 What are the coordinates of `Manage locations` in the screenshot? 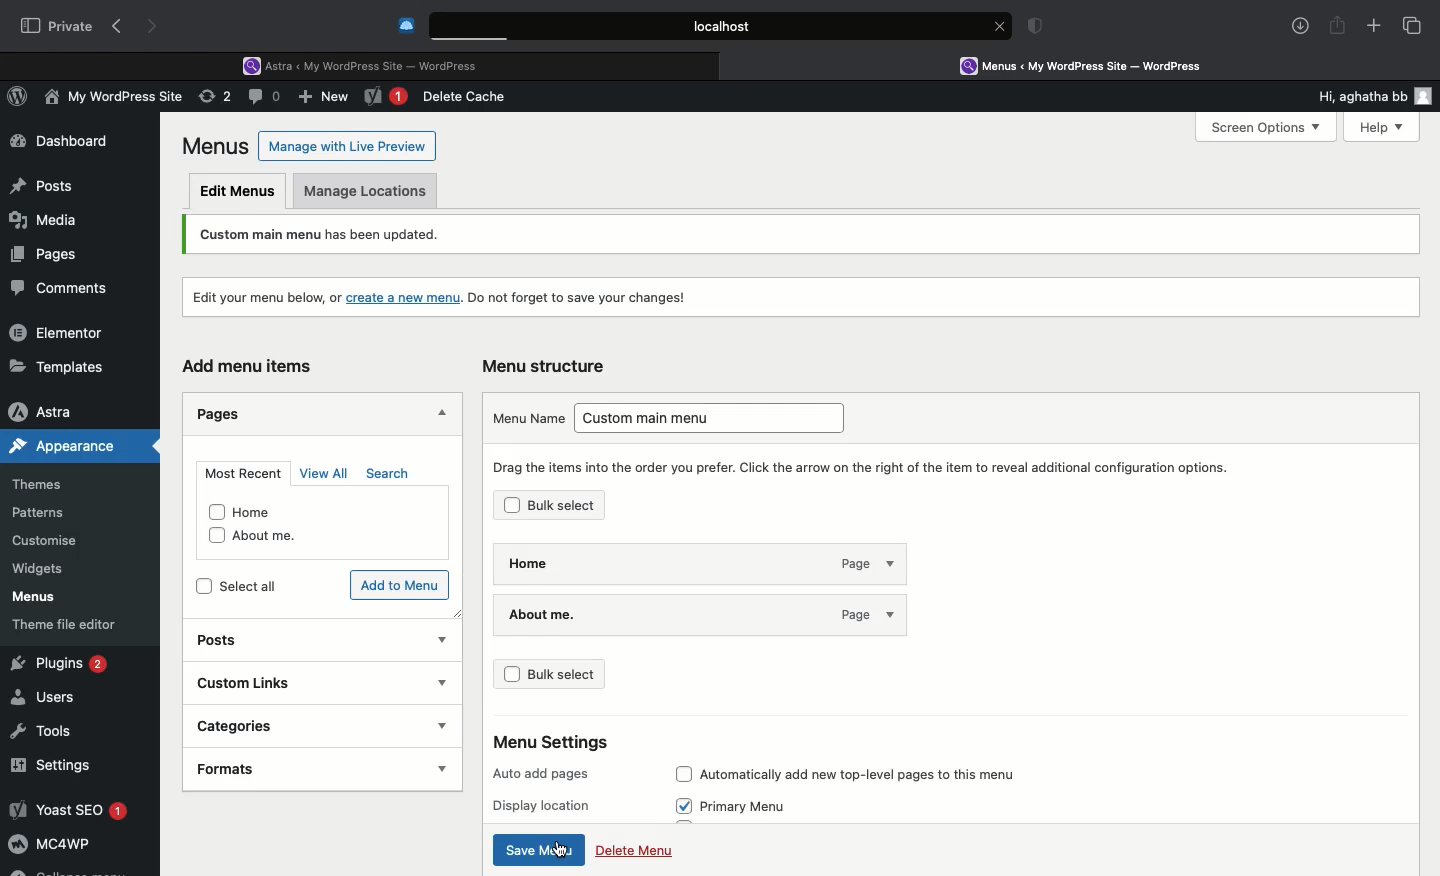 It's located at (370, 193).